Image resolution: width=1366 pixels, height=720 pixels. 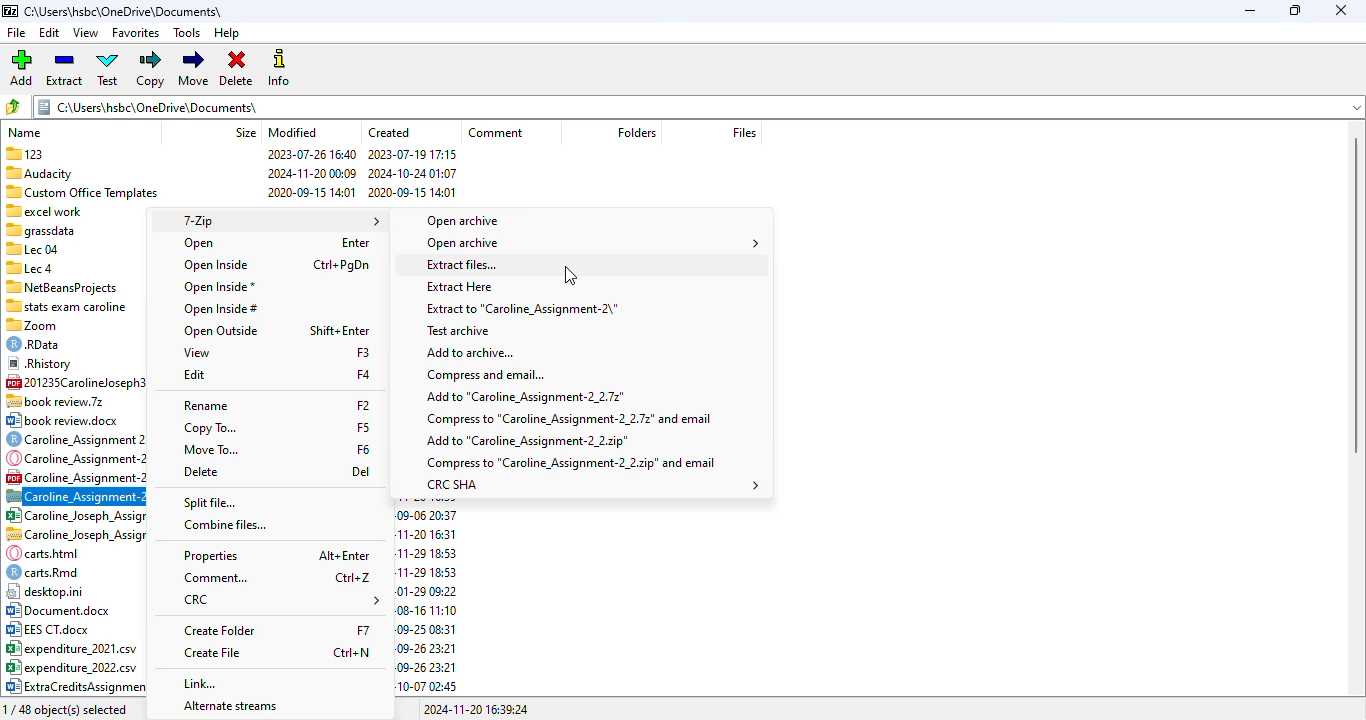 What do you see at coordinates (232, 191) in the screenshot?
I see `| ™1 Custom Office Templates 2020-09-15 14:01 2020-09-15 14:01` at bounding box center [232, 191].